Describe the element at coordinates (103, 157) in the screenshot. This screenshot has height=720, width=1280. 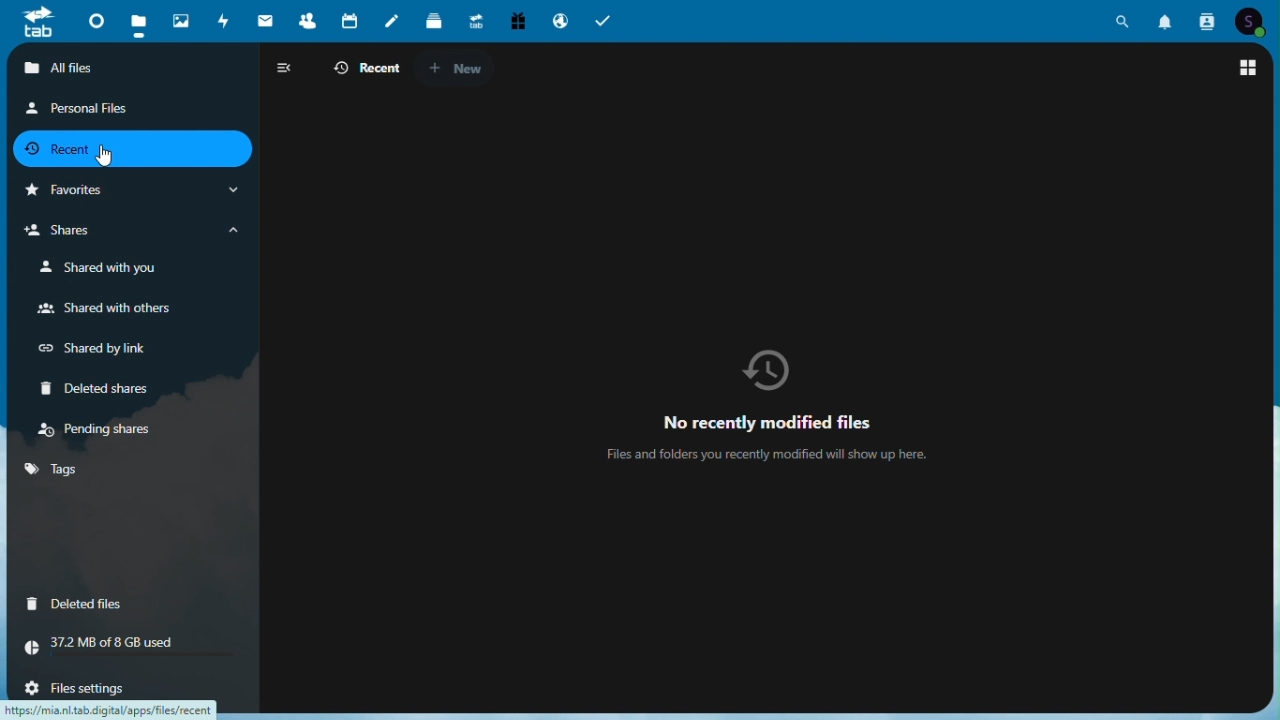
I see `cursor` at that location.